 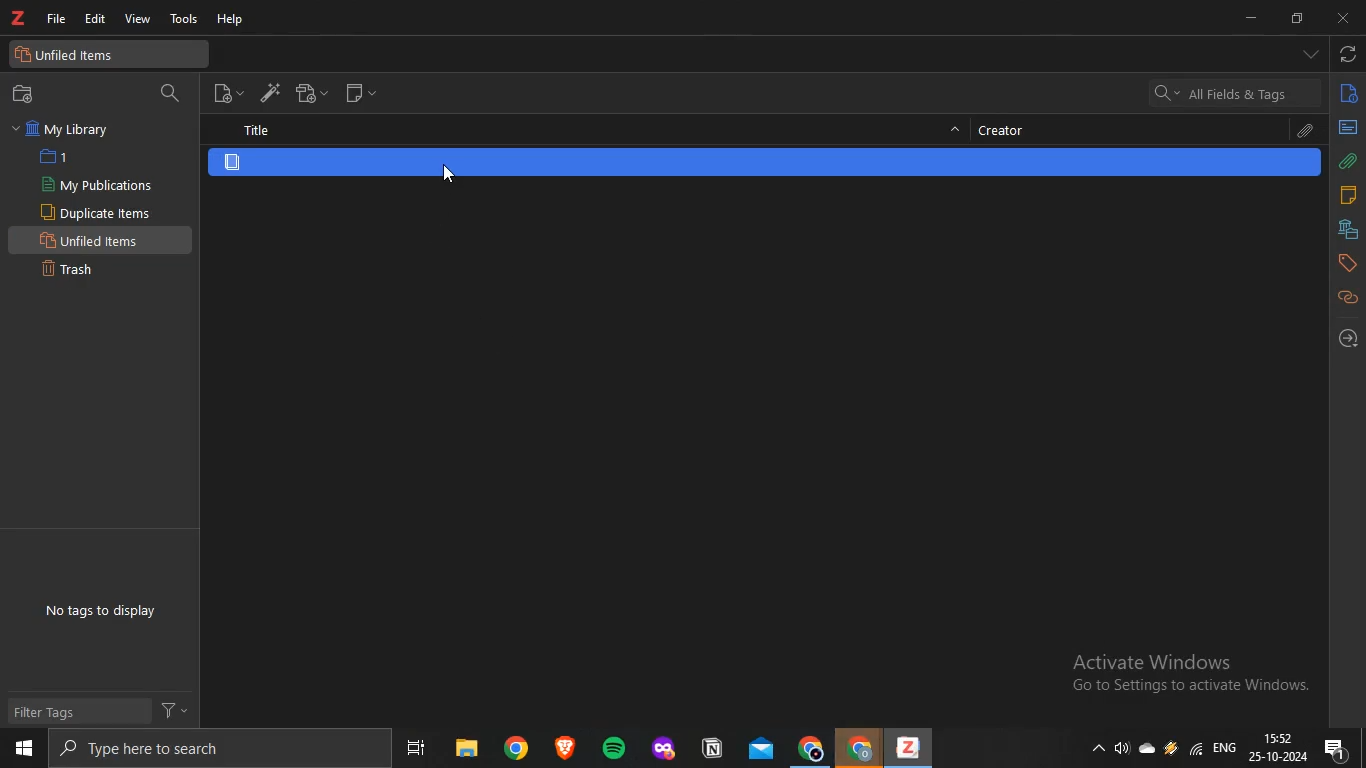 What do you see at coordinates (95, 20) in the screenshot?
I see `edit` at bounding box center [95, 20].